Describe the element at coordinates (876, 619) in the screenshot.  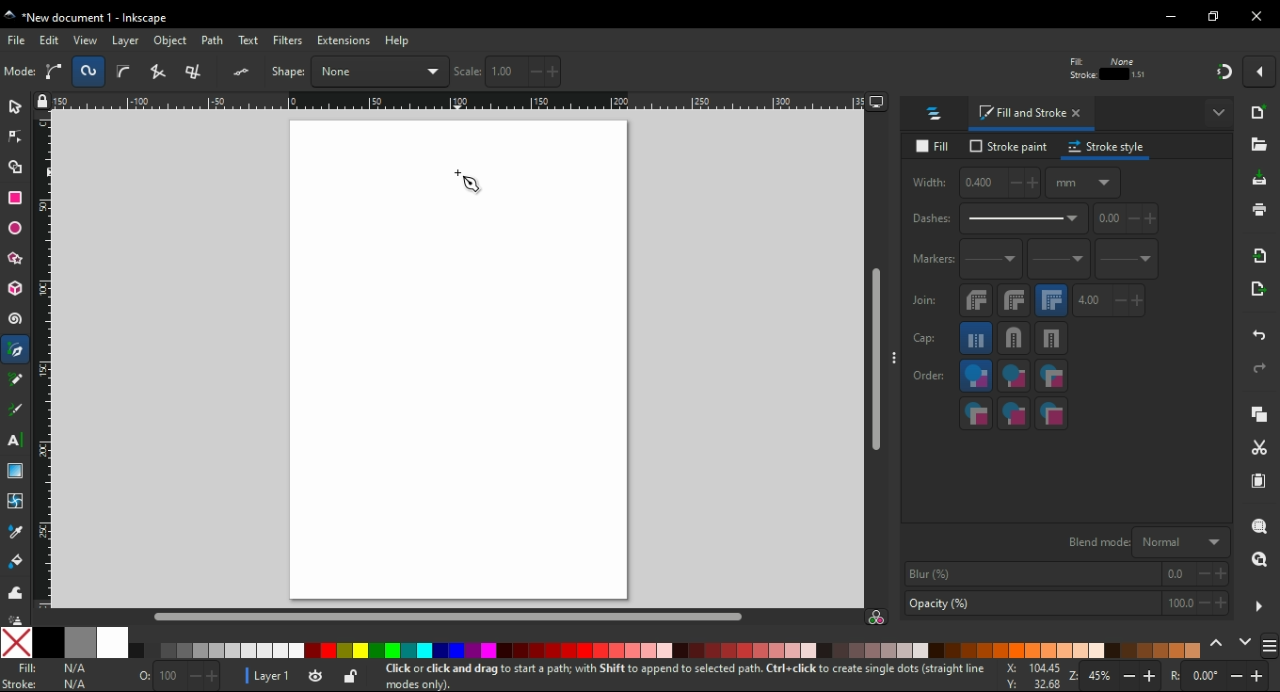
I see `color managed mode` at that location.